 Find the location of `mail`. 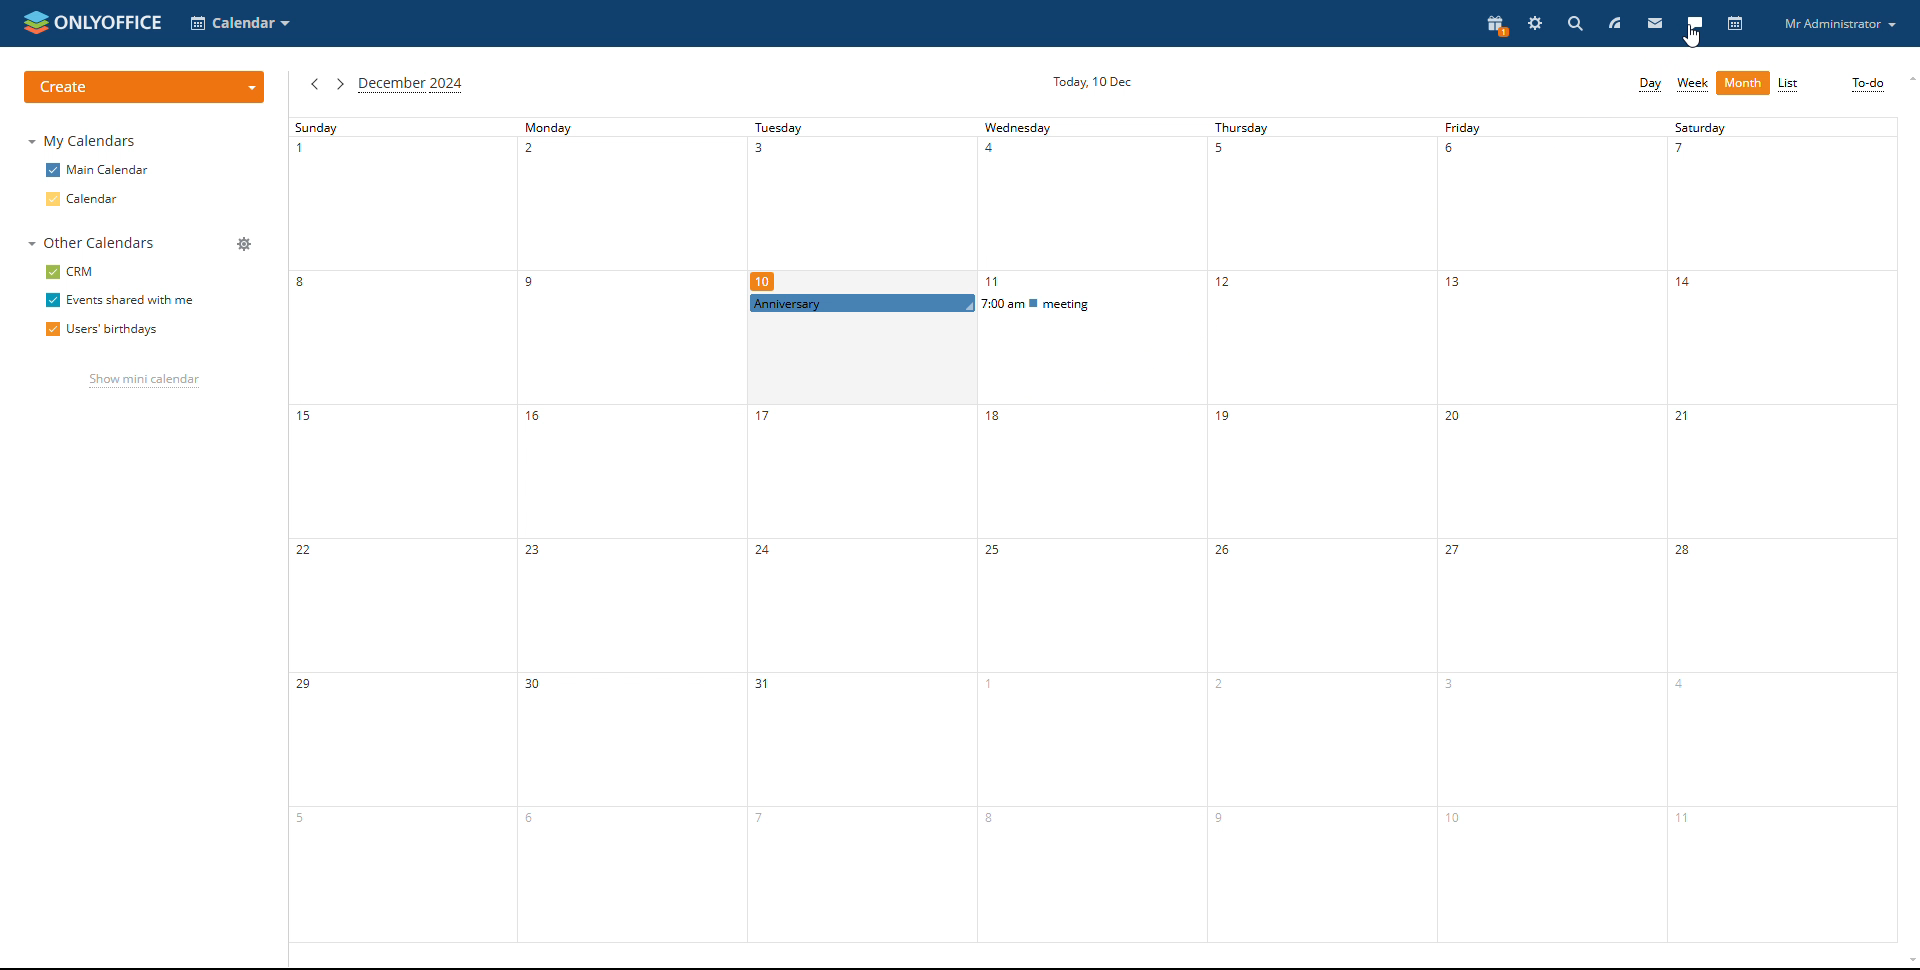

mail is located at coordinates (1655, 24).